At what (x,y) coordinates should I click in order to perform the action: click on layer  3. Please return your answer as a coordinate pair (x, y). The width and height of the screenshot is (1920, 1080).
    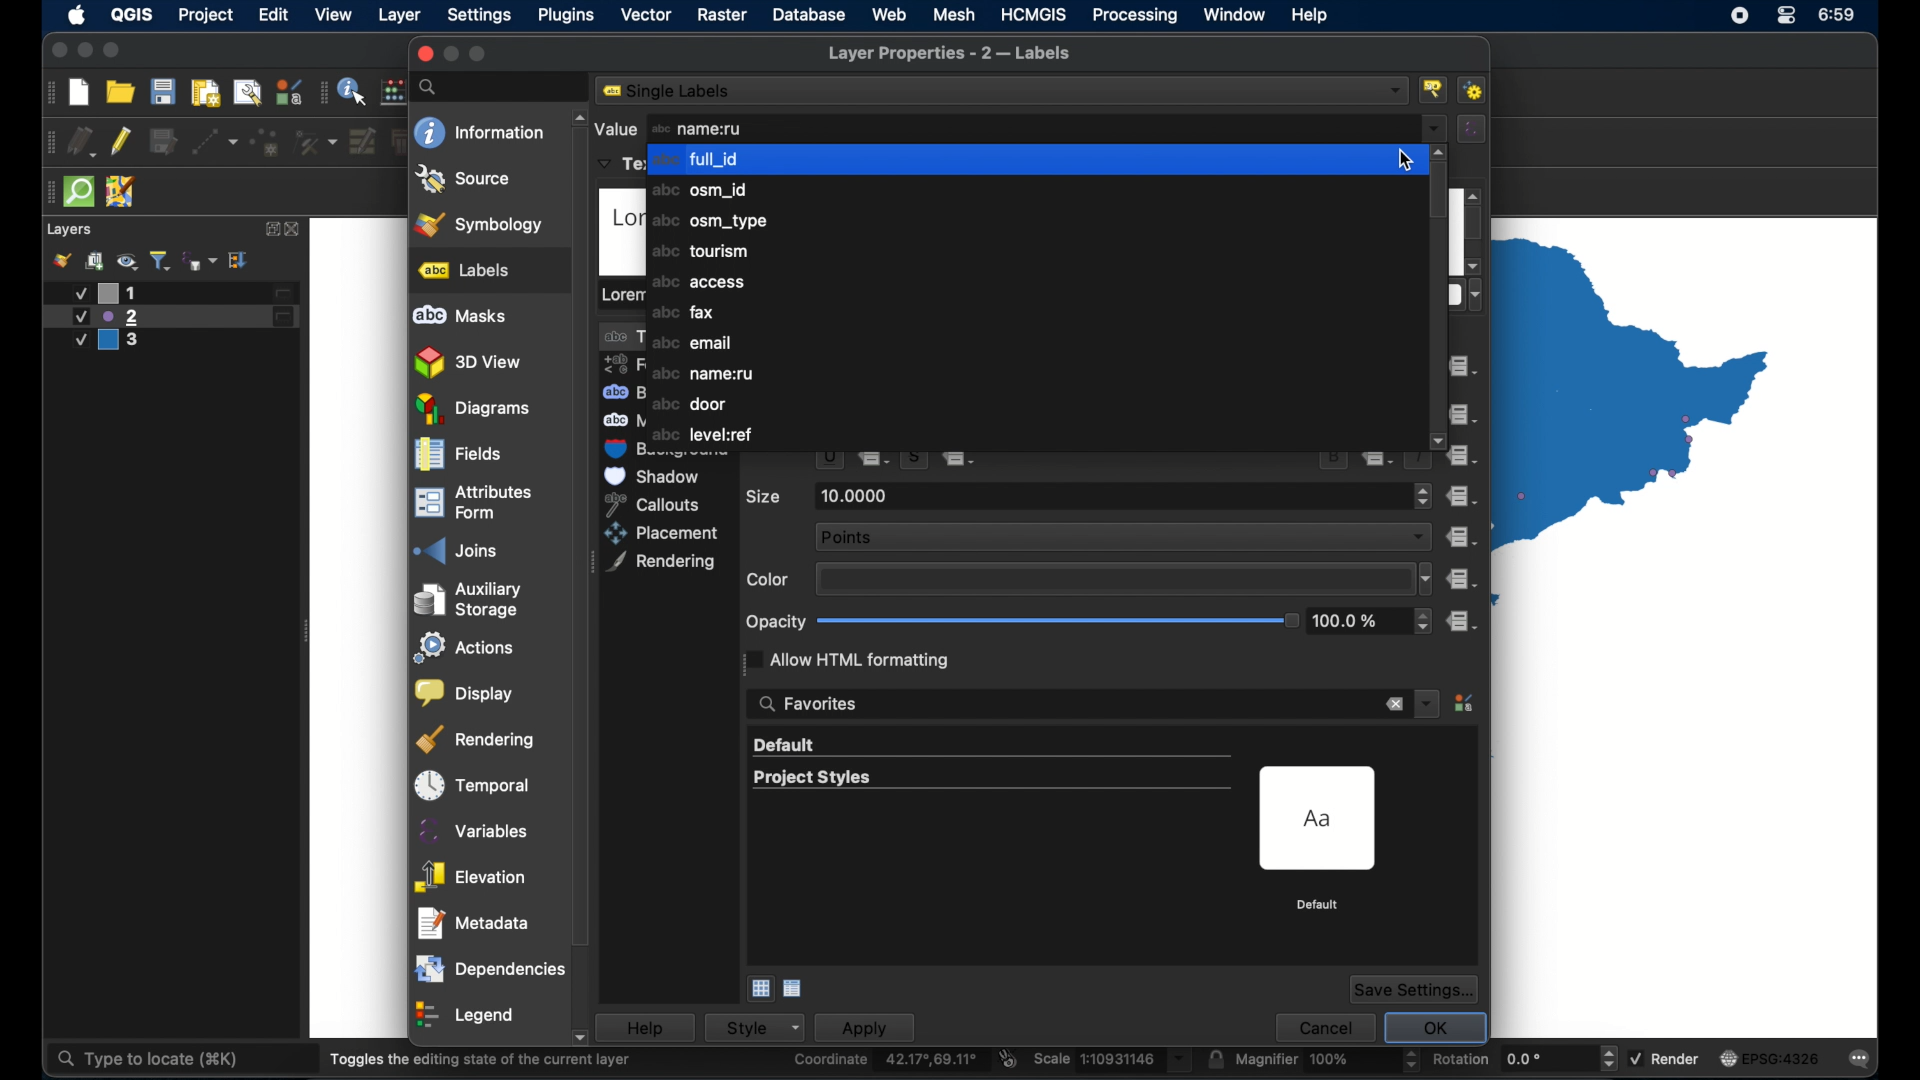
    Looking at the image, I should click on (117, 342).